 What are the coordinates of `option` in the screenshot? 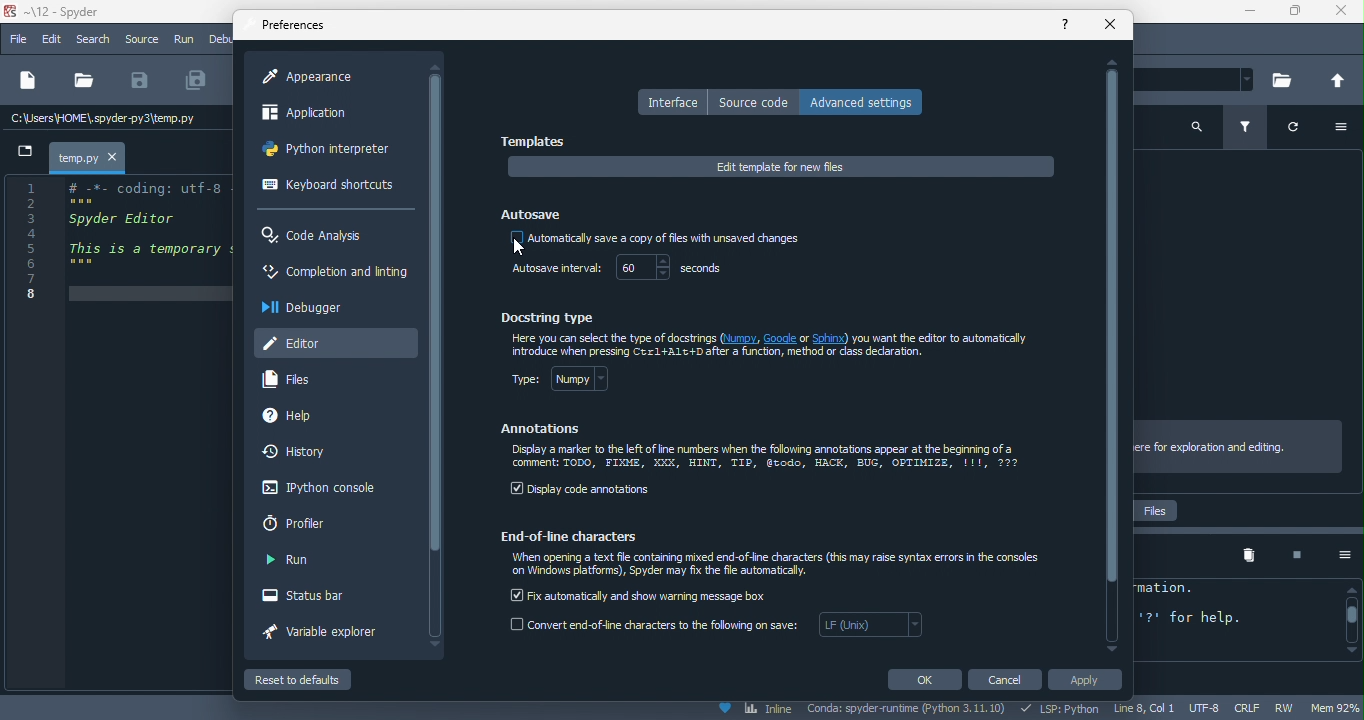 It's located at (1347, 129).